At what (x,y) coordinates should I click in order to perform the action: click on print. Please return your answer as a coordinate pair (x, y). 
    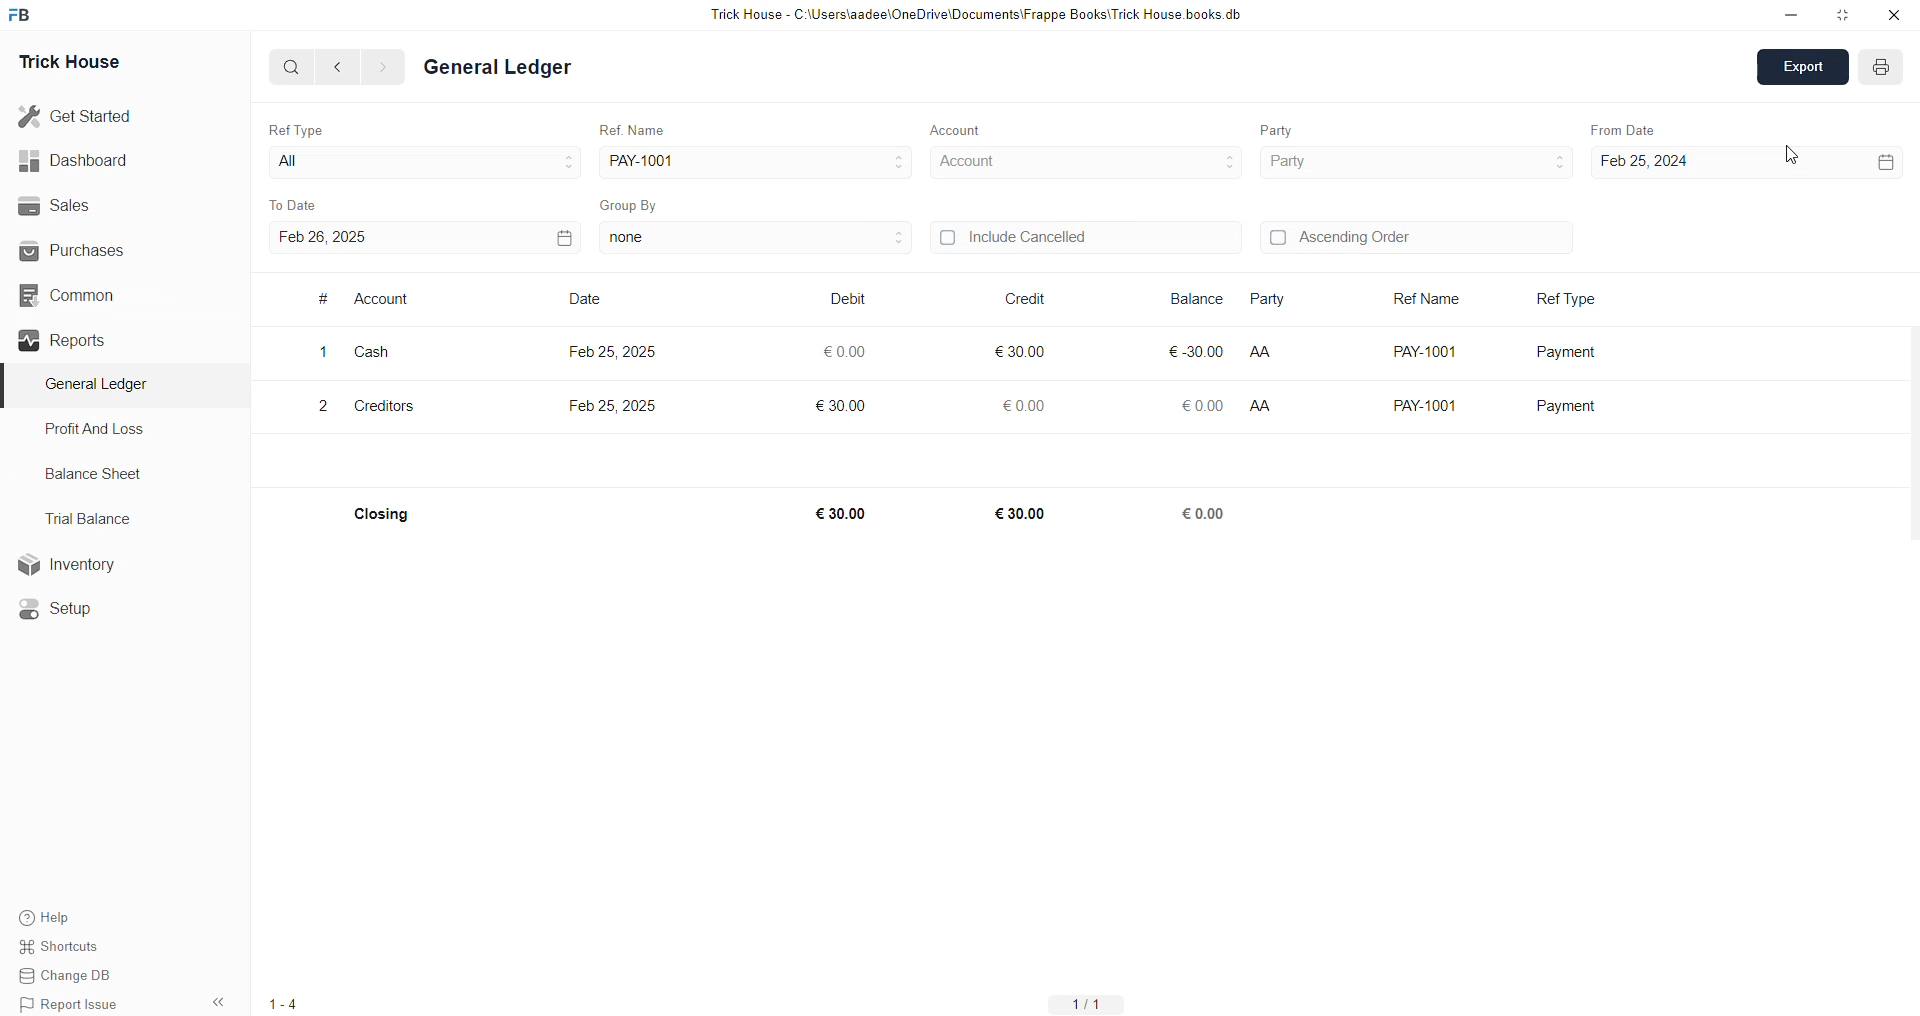
    Looking at the image, I should click on (1875, 68).